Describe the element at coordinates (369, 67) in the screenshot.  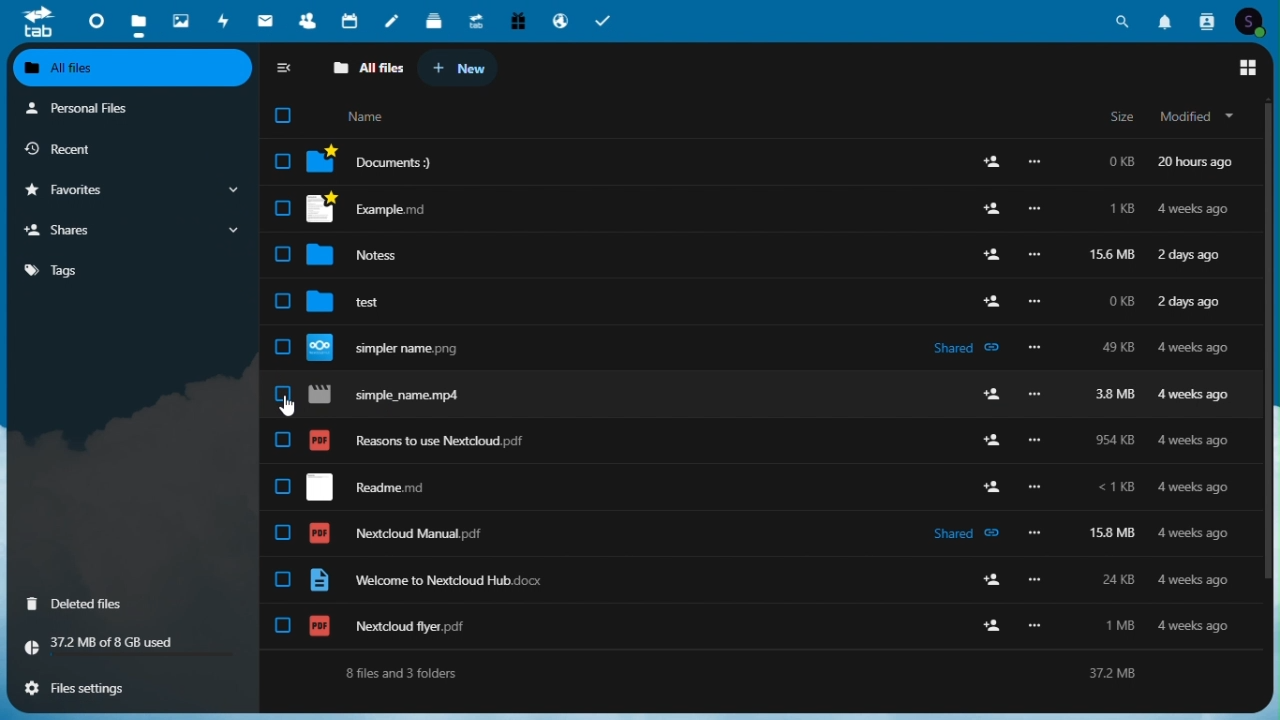
I see `All files` at that location.